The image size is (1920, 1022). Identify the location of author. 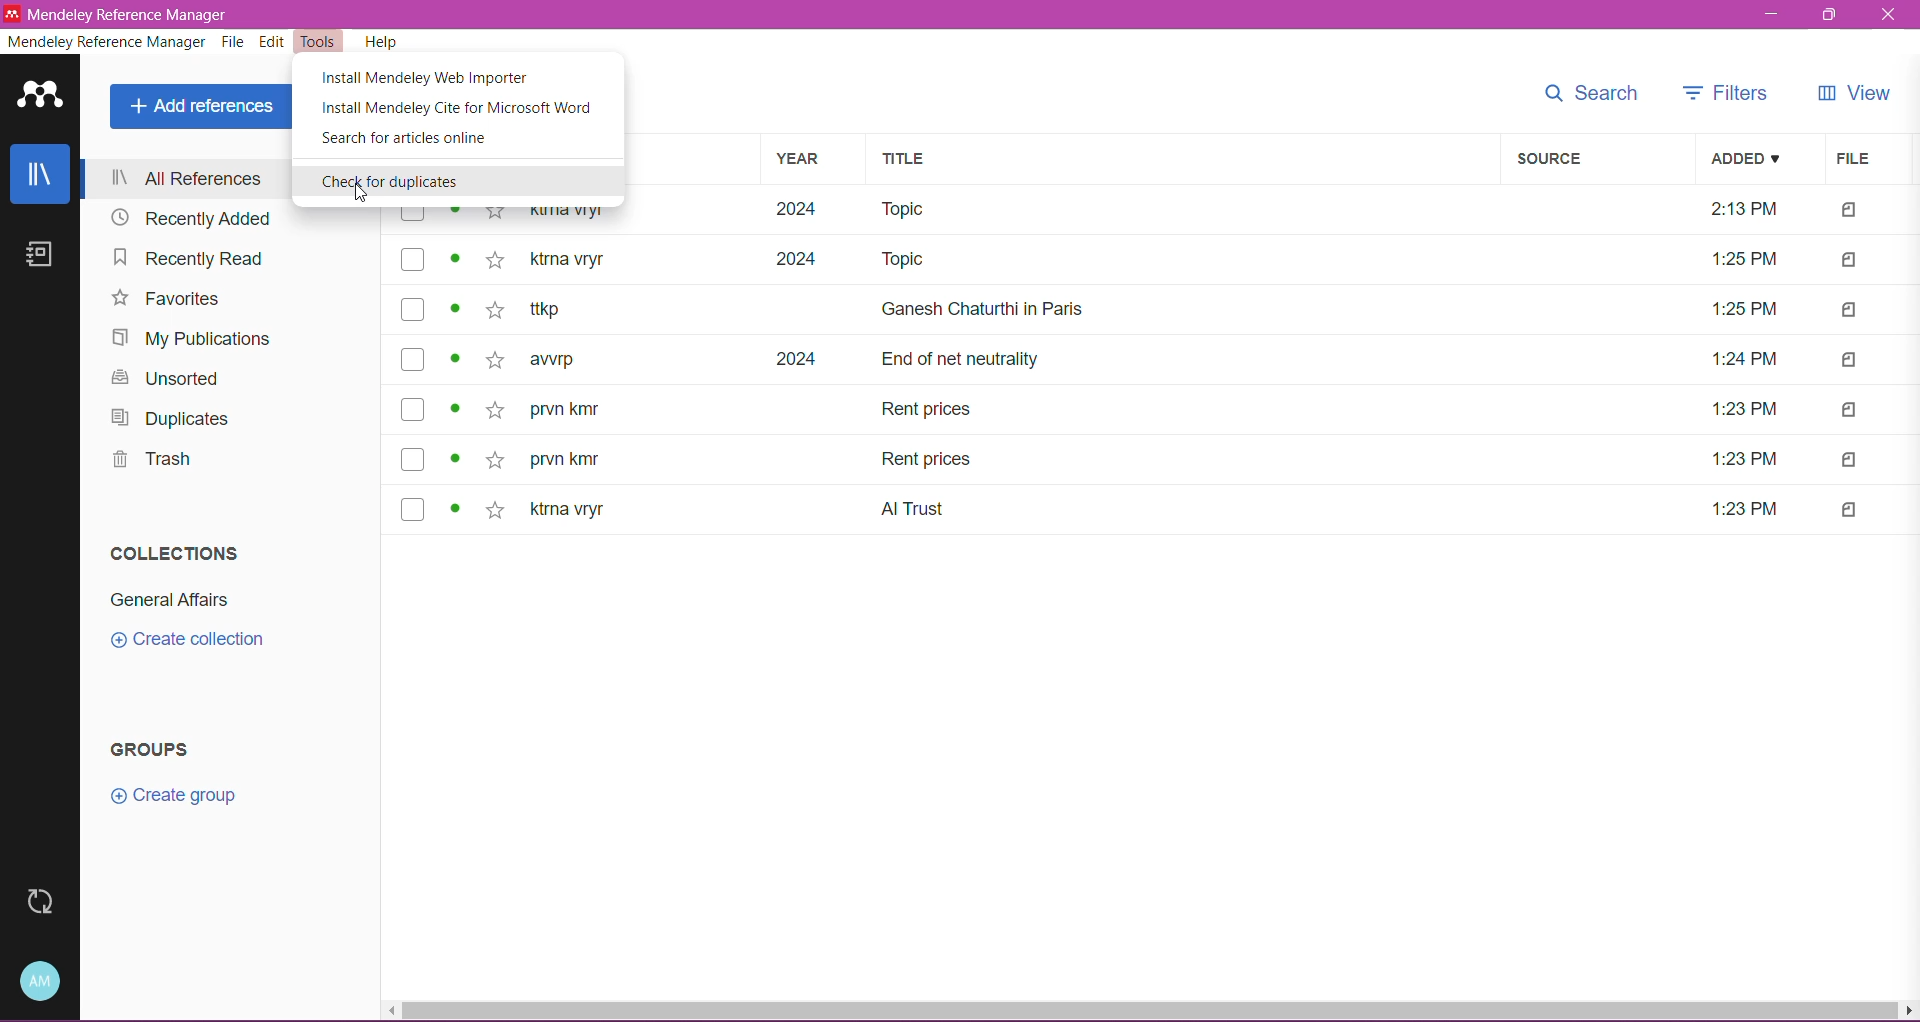
(553, 361).